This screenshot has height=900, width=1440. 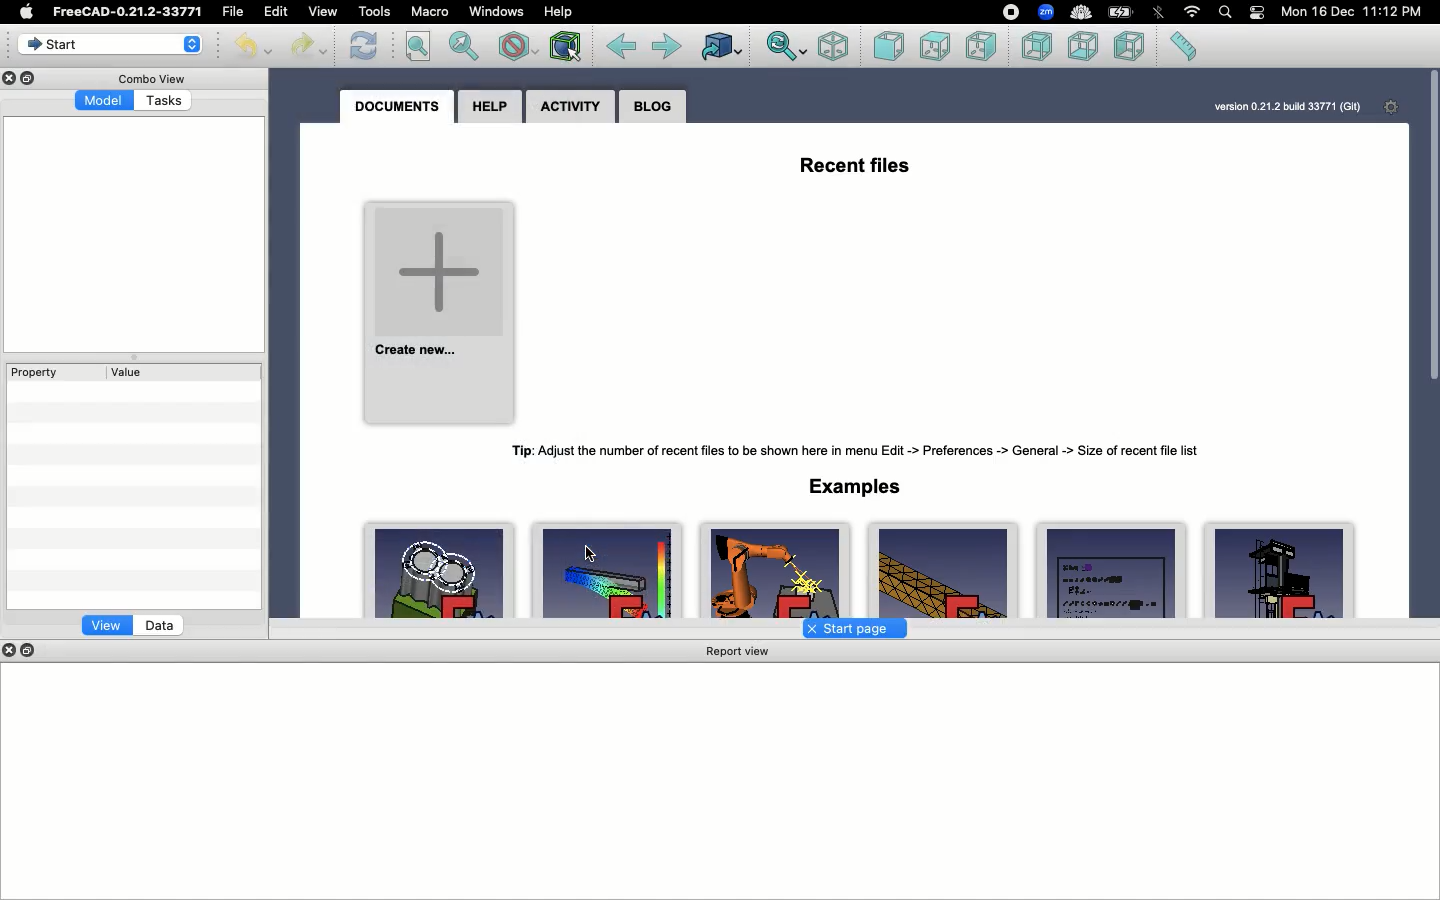 I want to click on Bottom, so click(x=1088, y=46).